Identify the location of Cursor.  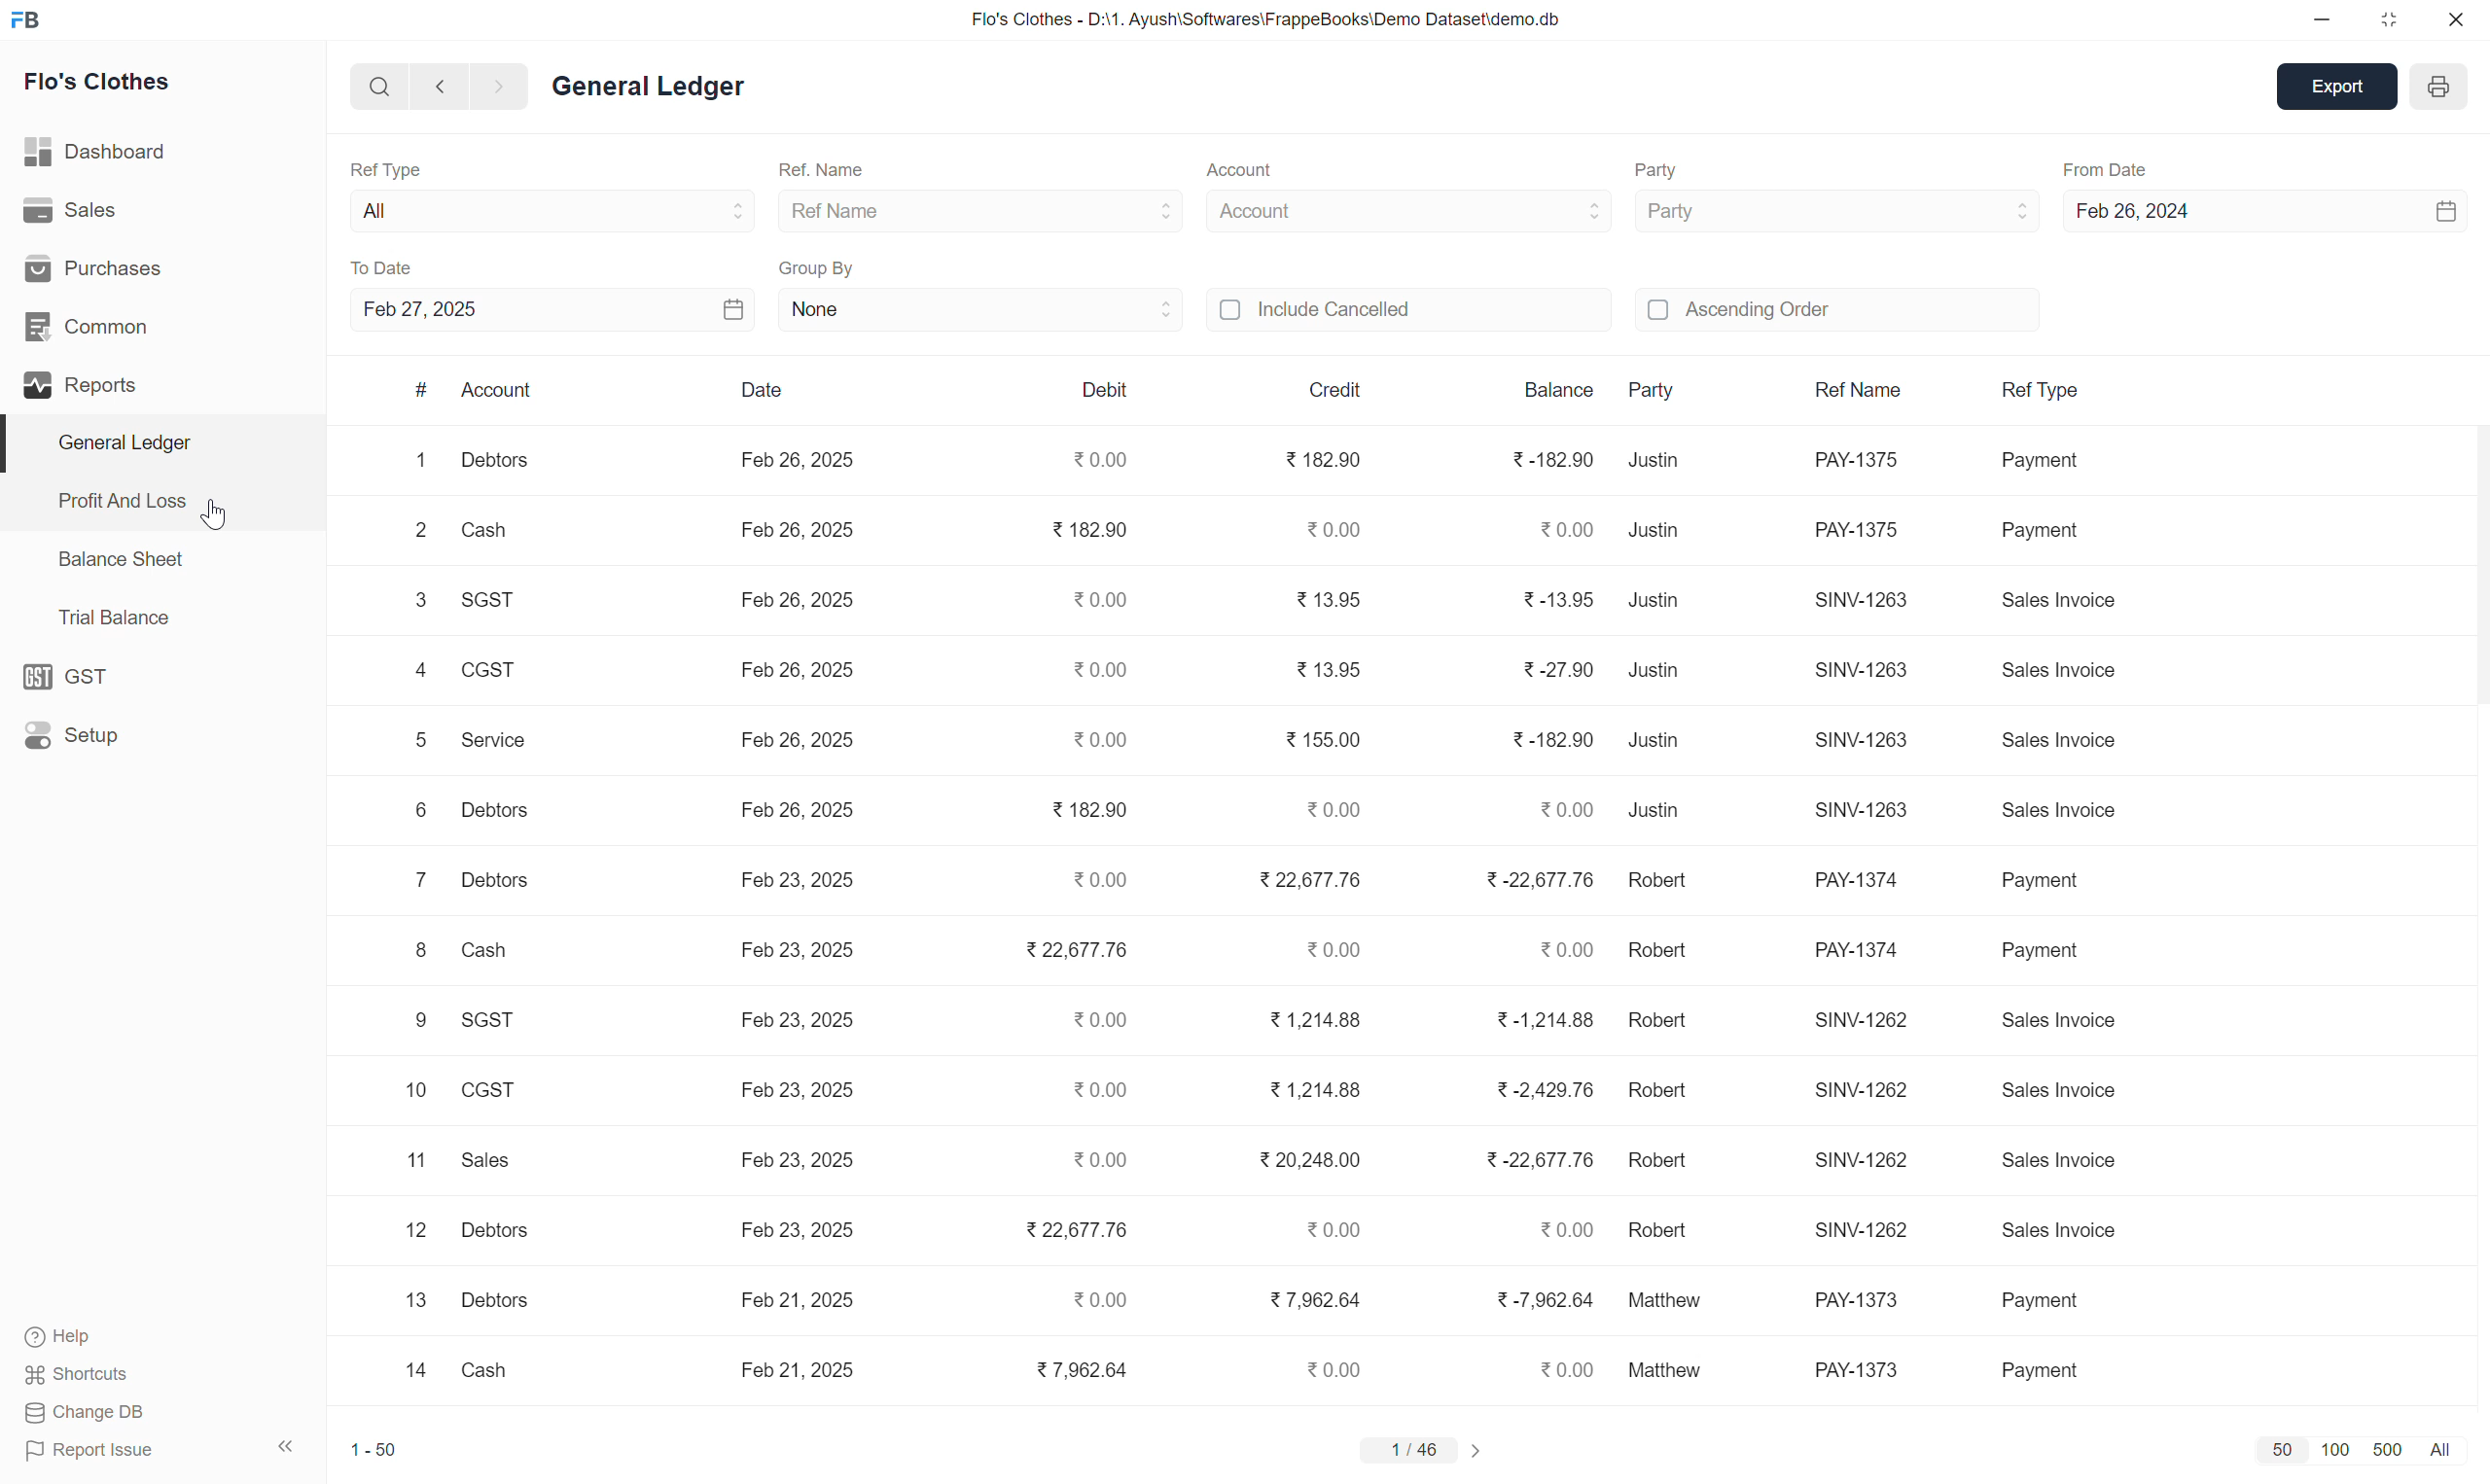
(210, 505).